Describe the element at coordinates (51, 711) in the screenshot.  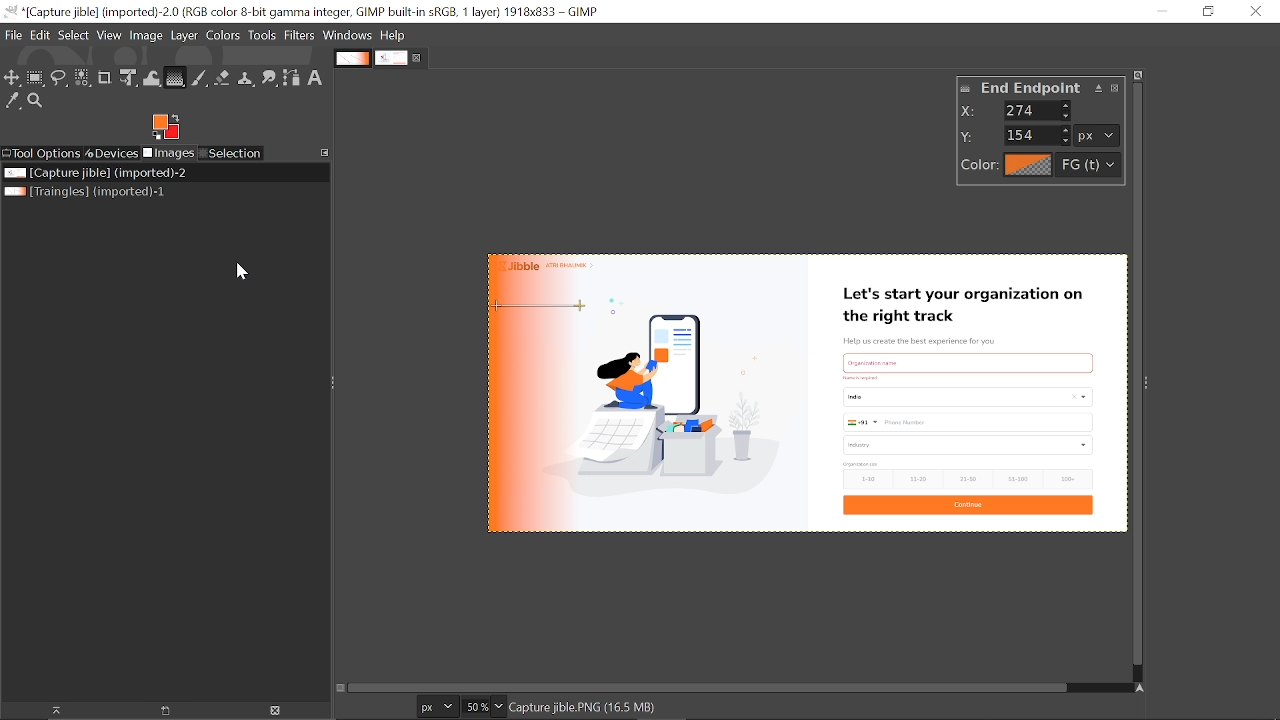
I see `Raise this image's display` at that location.